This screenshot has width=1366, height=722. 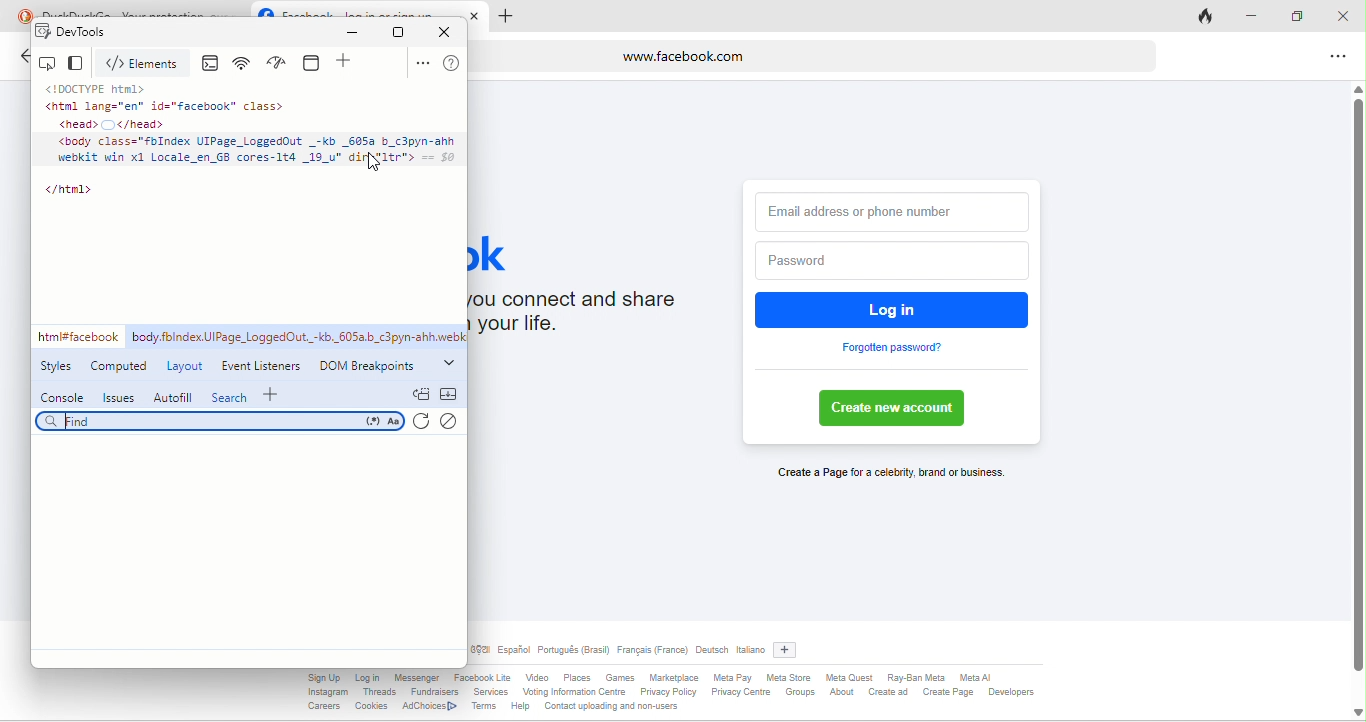 I want to click on cursor movement, so click(x=376, y=167).